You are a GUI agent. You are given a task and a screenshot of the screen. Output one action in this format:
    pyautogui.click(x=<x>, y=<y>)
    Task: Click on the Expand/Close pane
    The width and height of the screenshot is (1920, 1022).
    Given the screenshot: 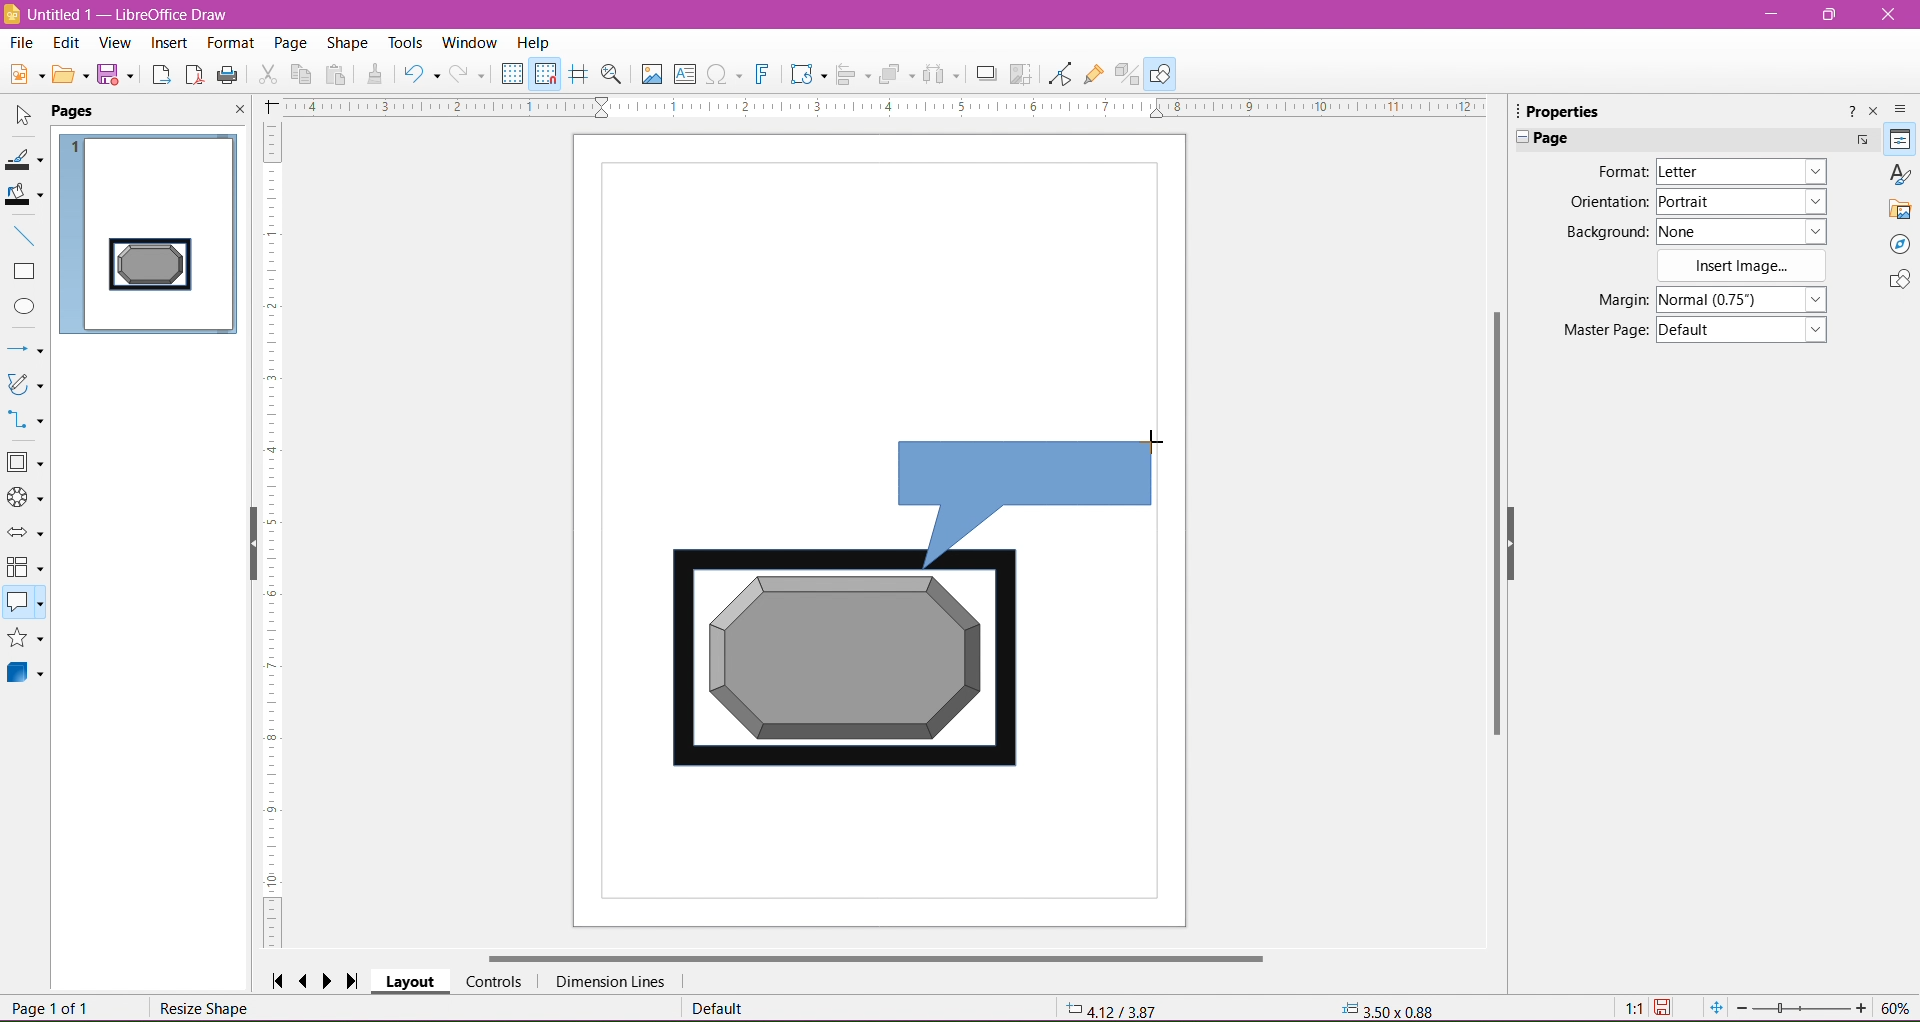 What is the action you would take?
    pyautogui.click(x=1518, y=139)
    